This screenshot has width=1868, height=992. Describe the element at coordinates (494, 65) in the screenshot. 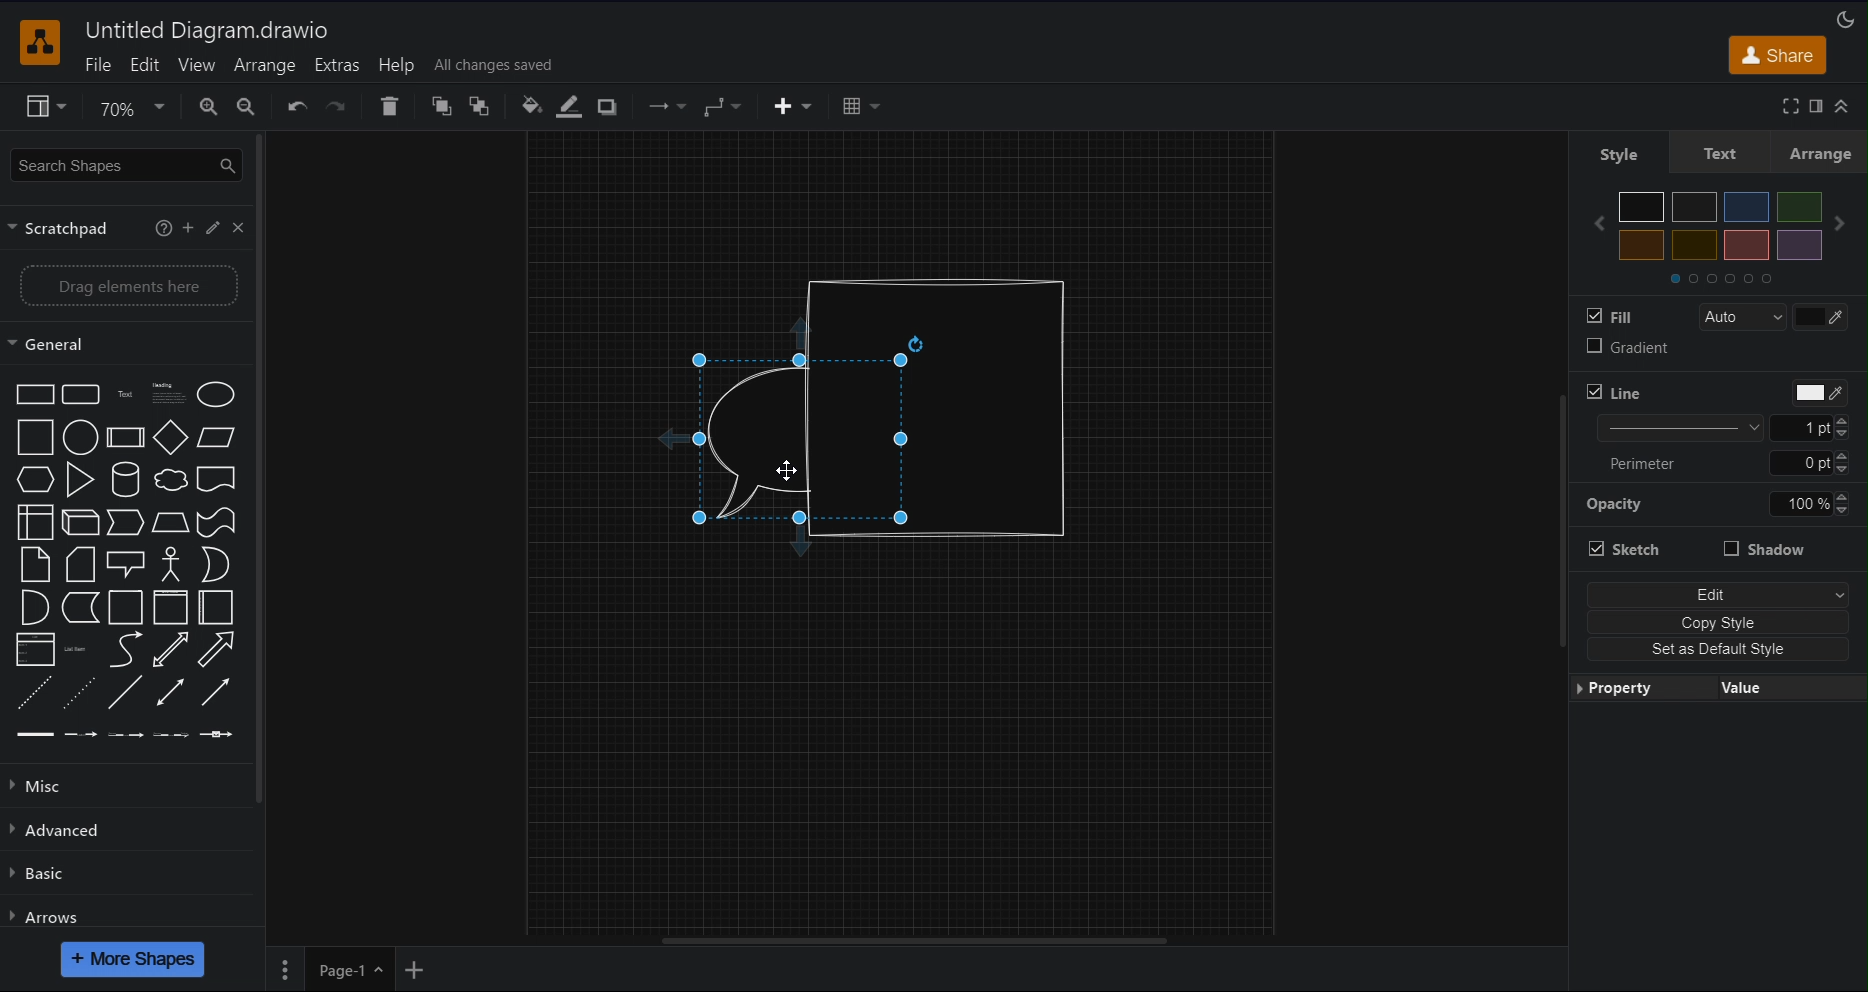

I see `All changes saved` at that location.